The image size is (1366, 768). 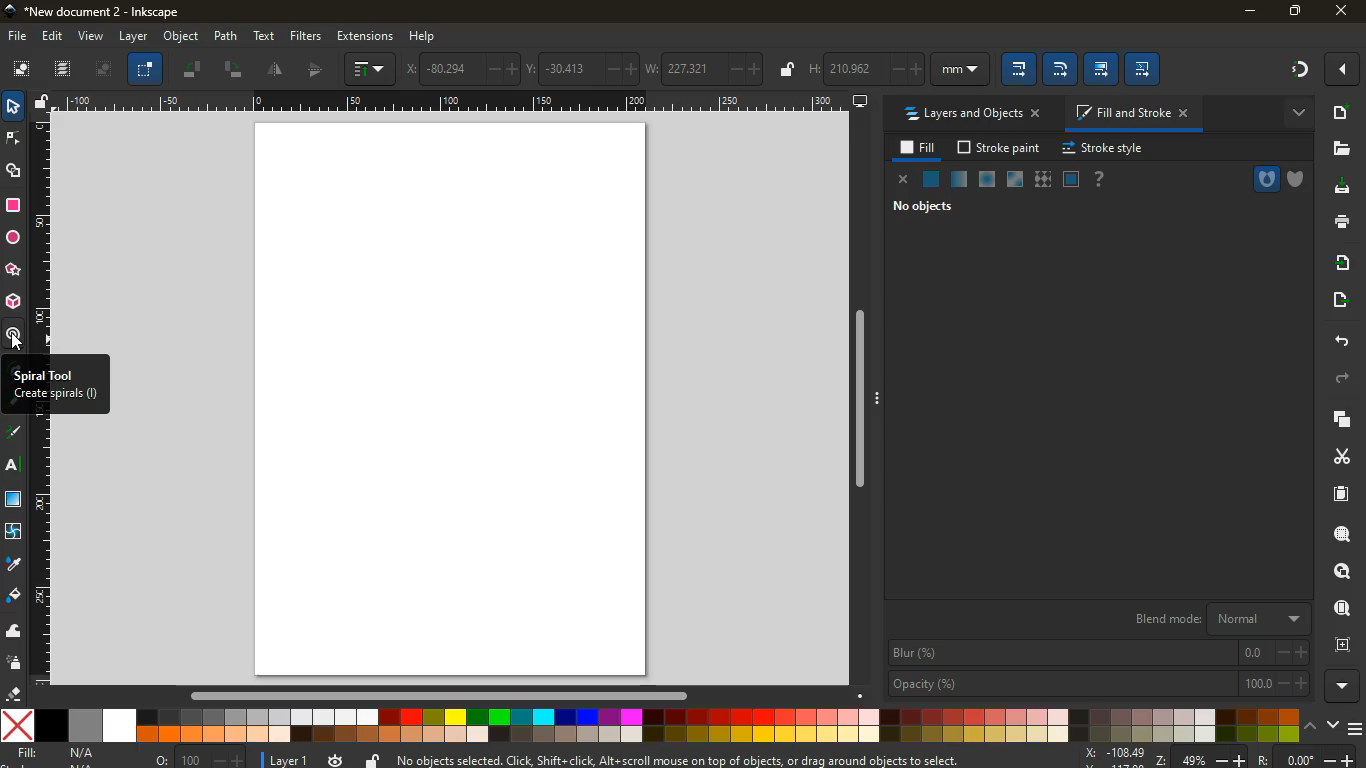 I want to click on tilt, so click(x=193, y=67).